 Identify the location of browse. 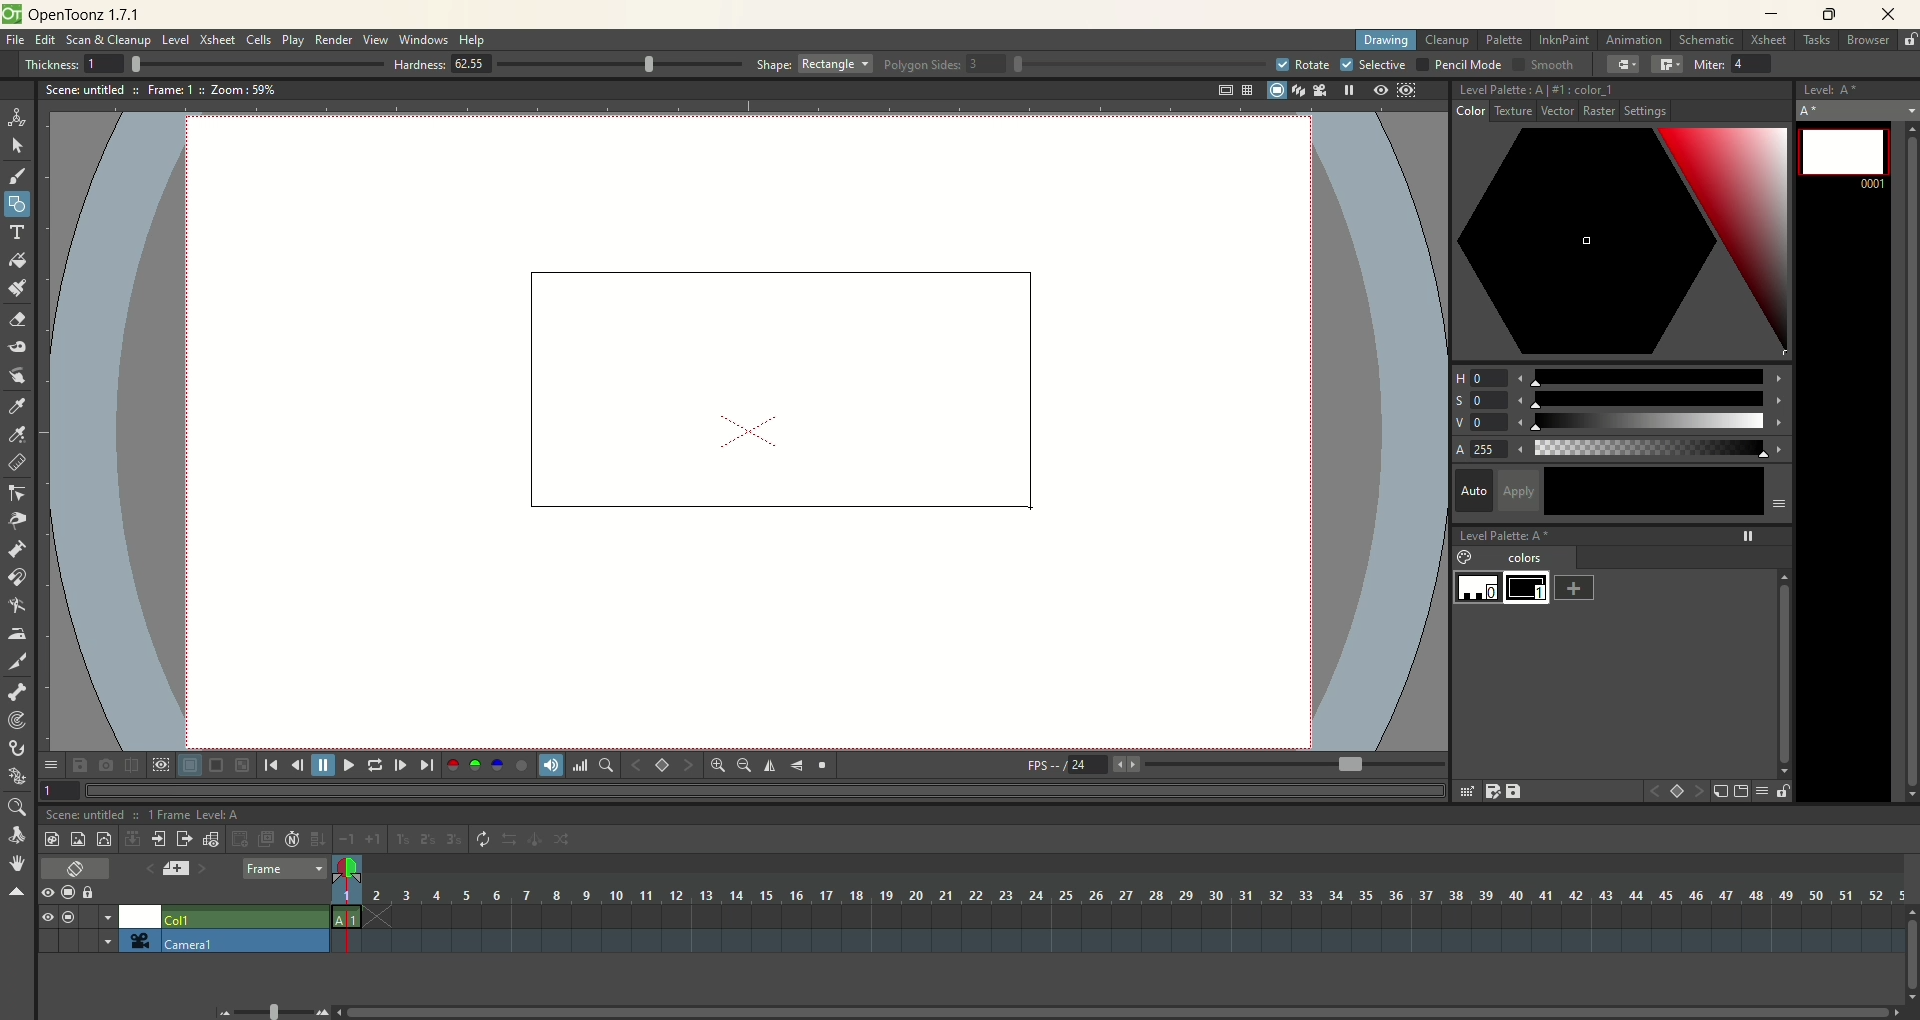
(1869, 41).